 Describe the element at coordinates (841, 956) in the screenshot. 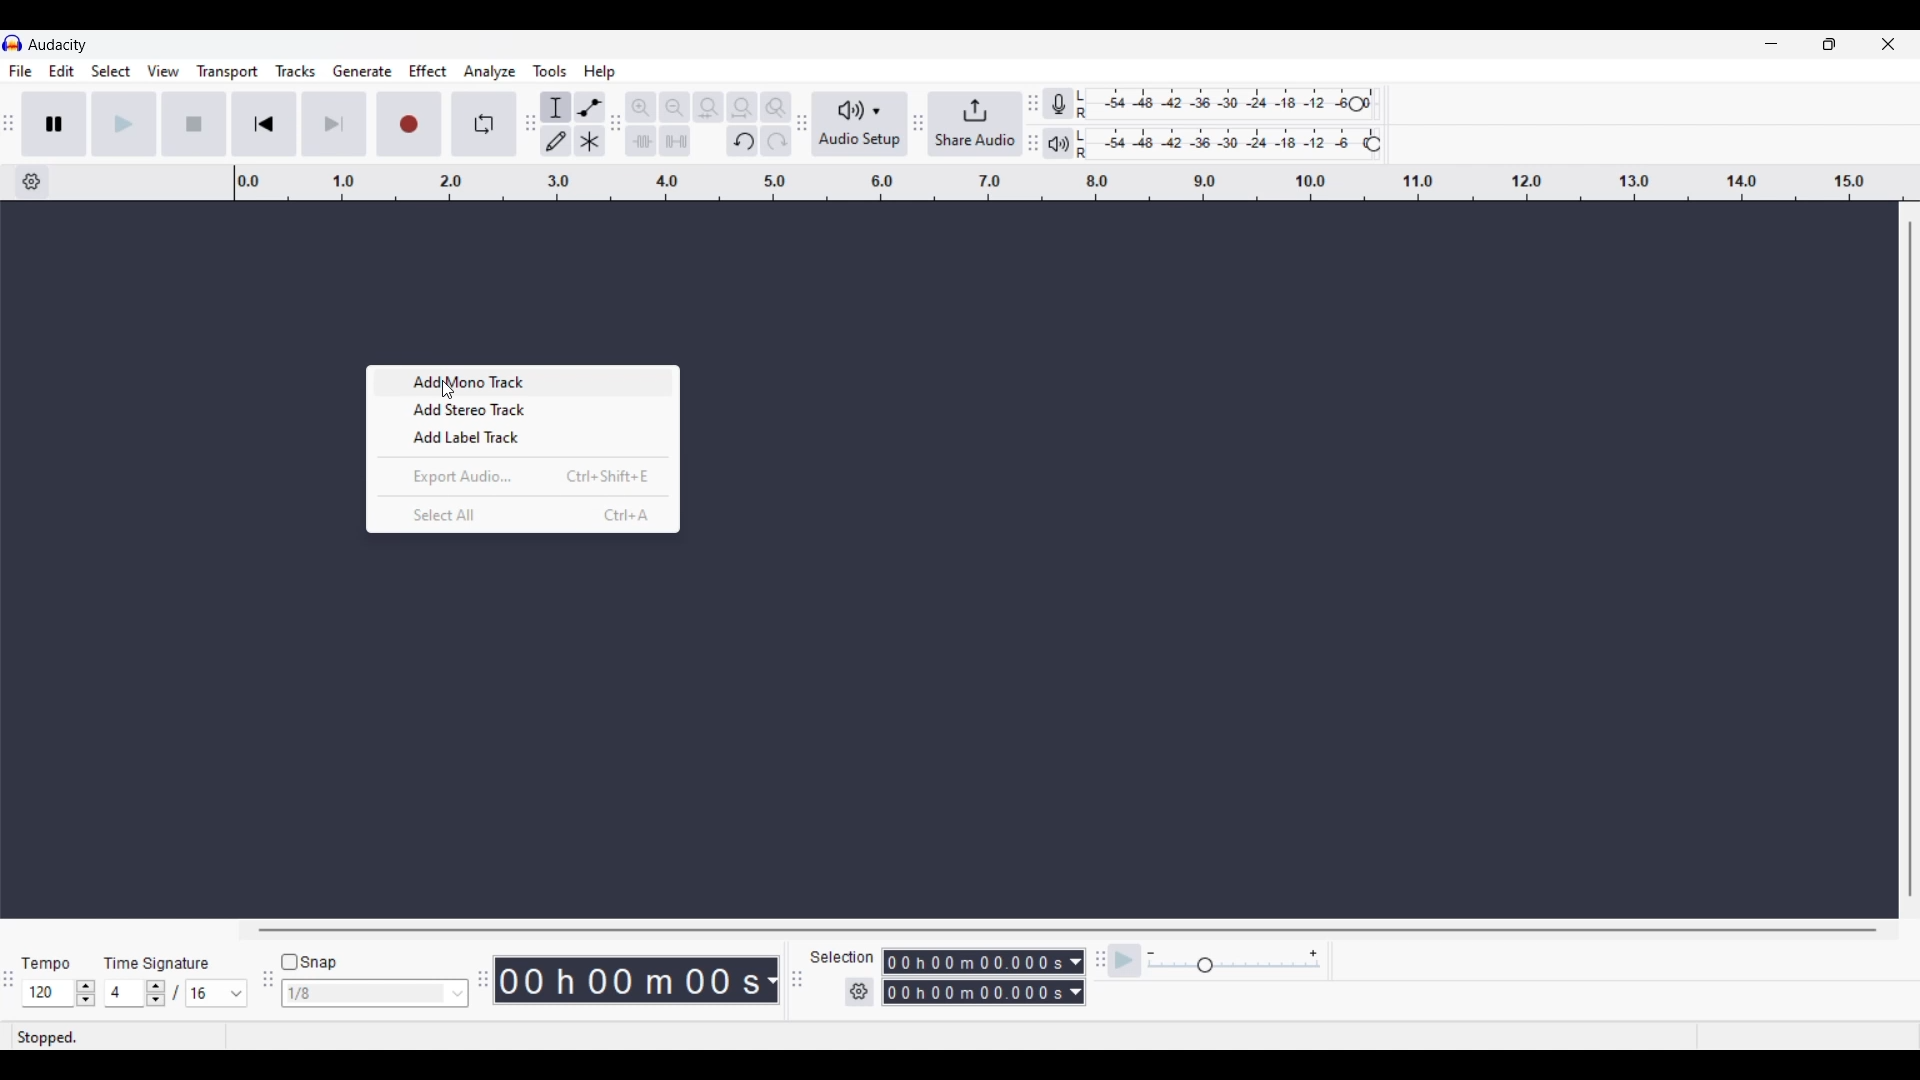

I see `Text` at that location.